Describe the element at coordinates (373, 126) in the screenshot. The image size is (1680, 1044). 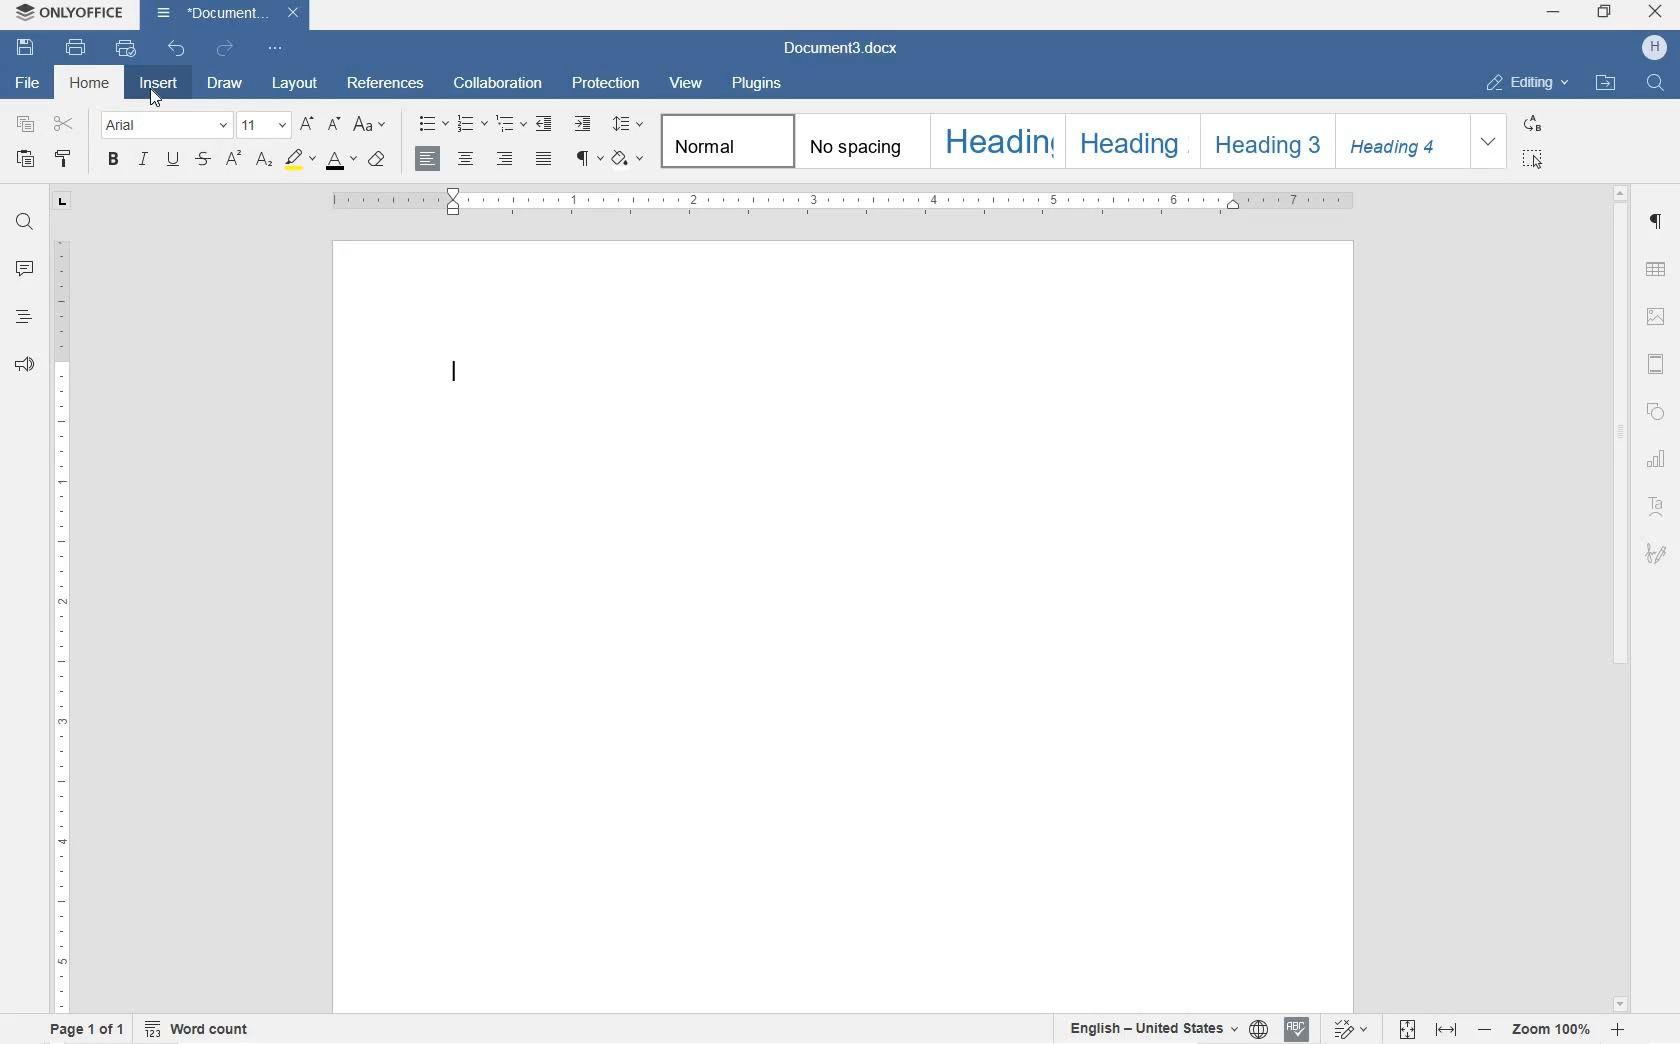
I see `CHANGE CASE` at that location.